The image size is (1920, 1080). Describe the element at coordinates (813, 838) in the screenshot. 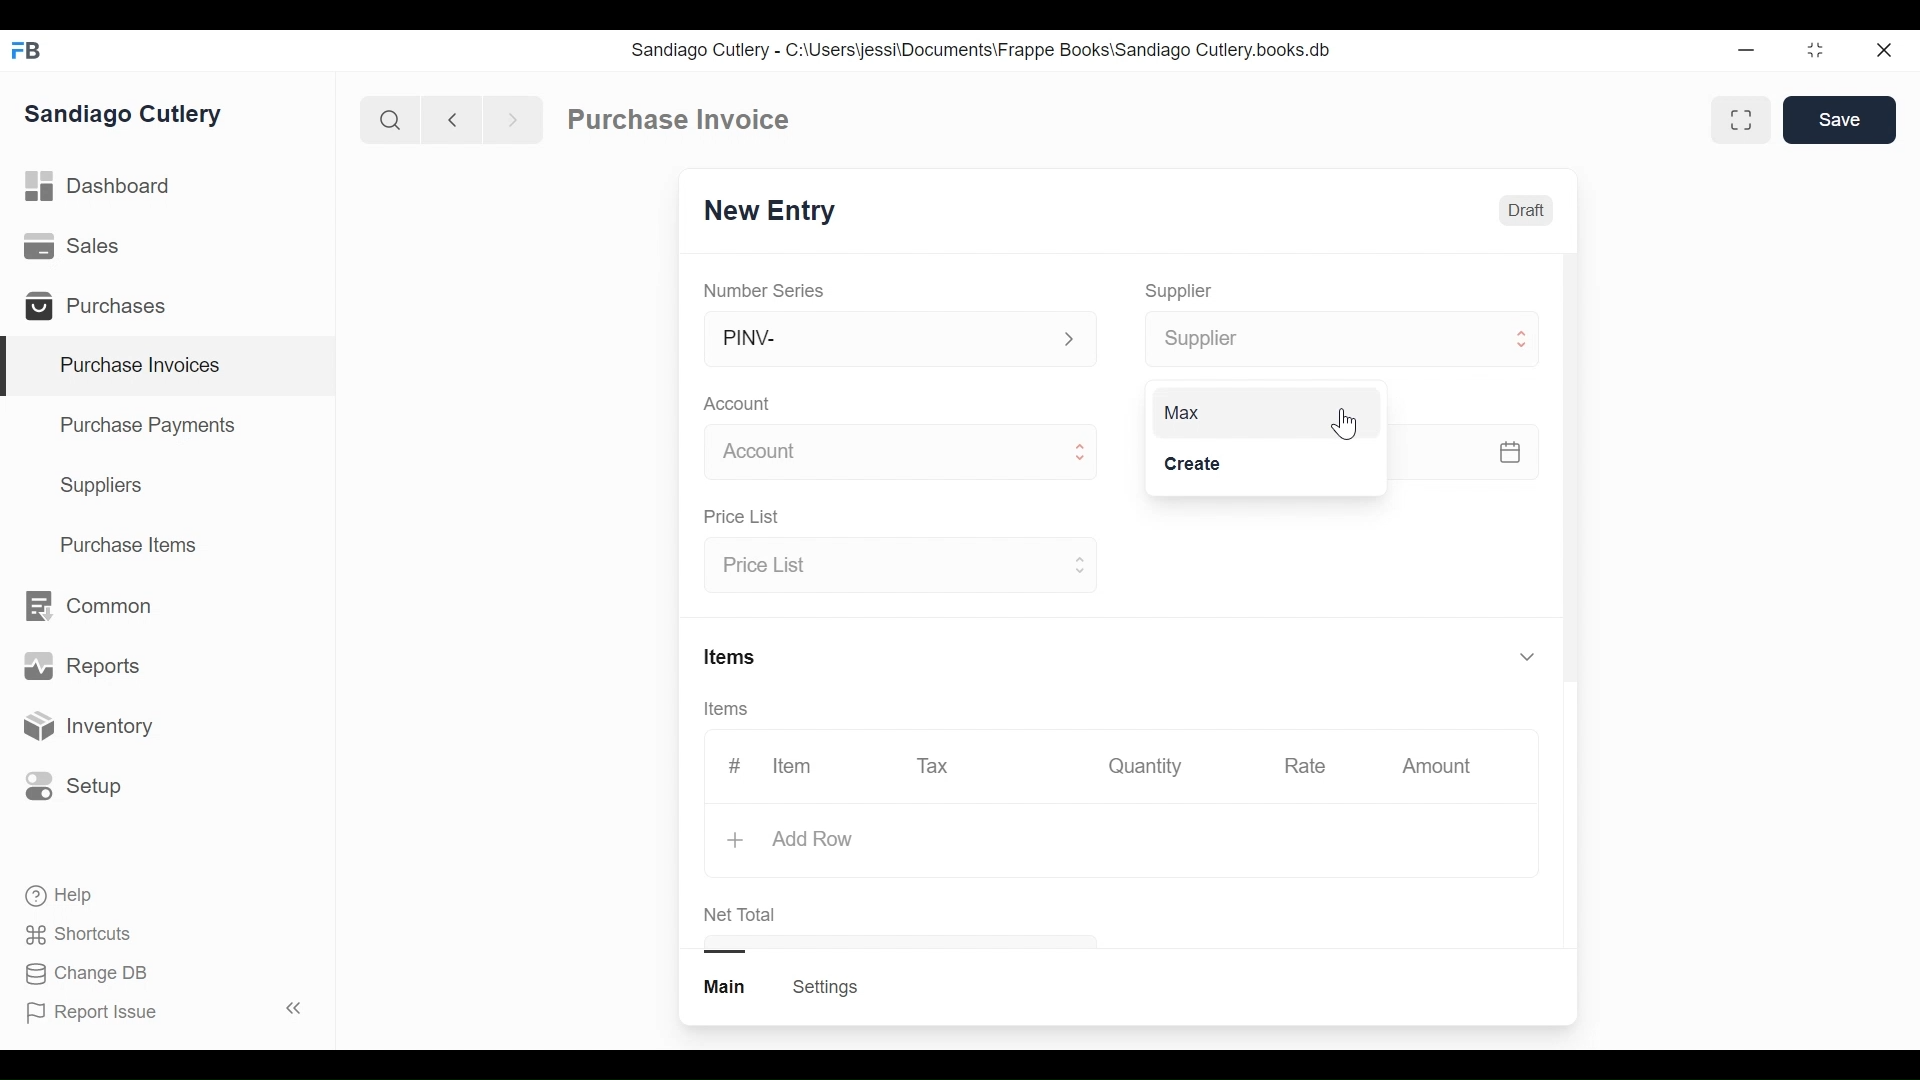

I see `Add Row` at that location.